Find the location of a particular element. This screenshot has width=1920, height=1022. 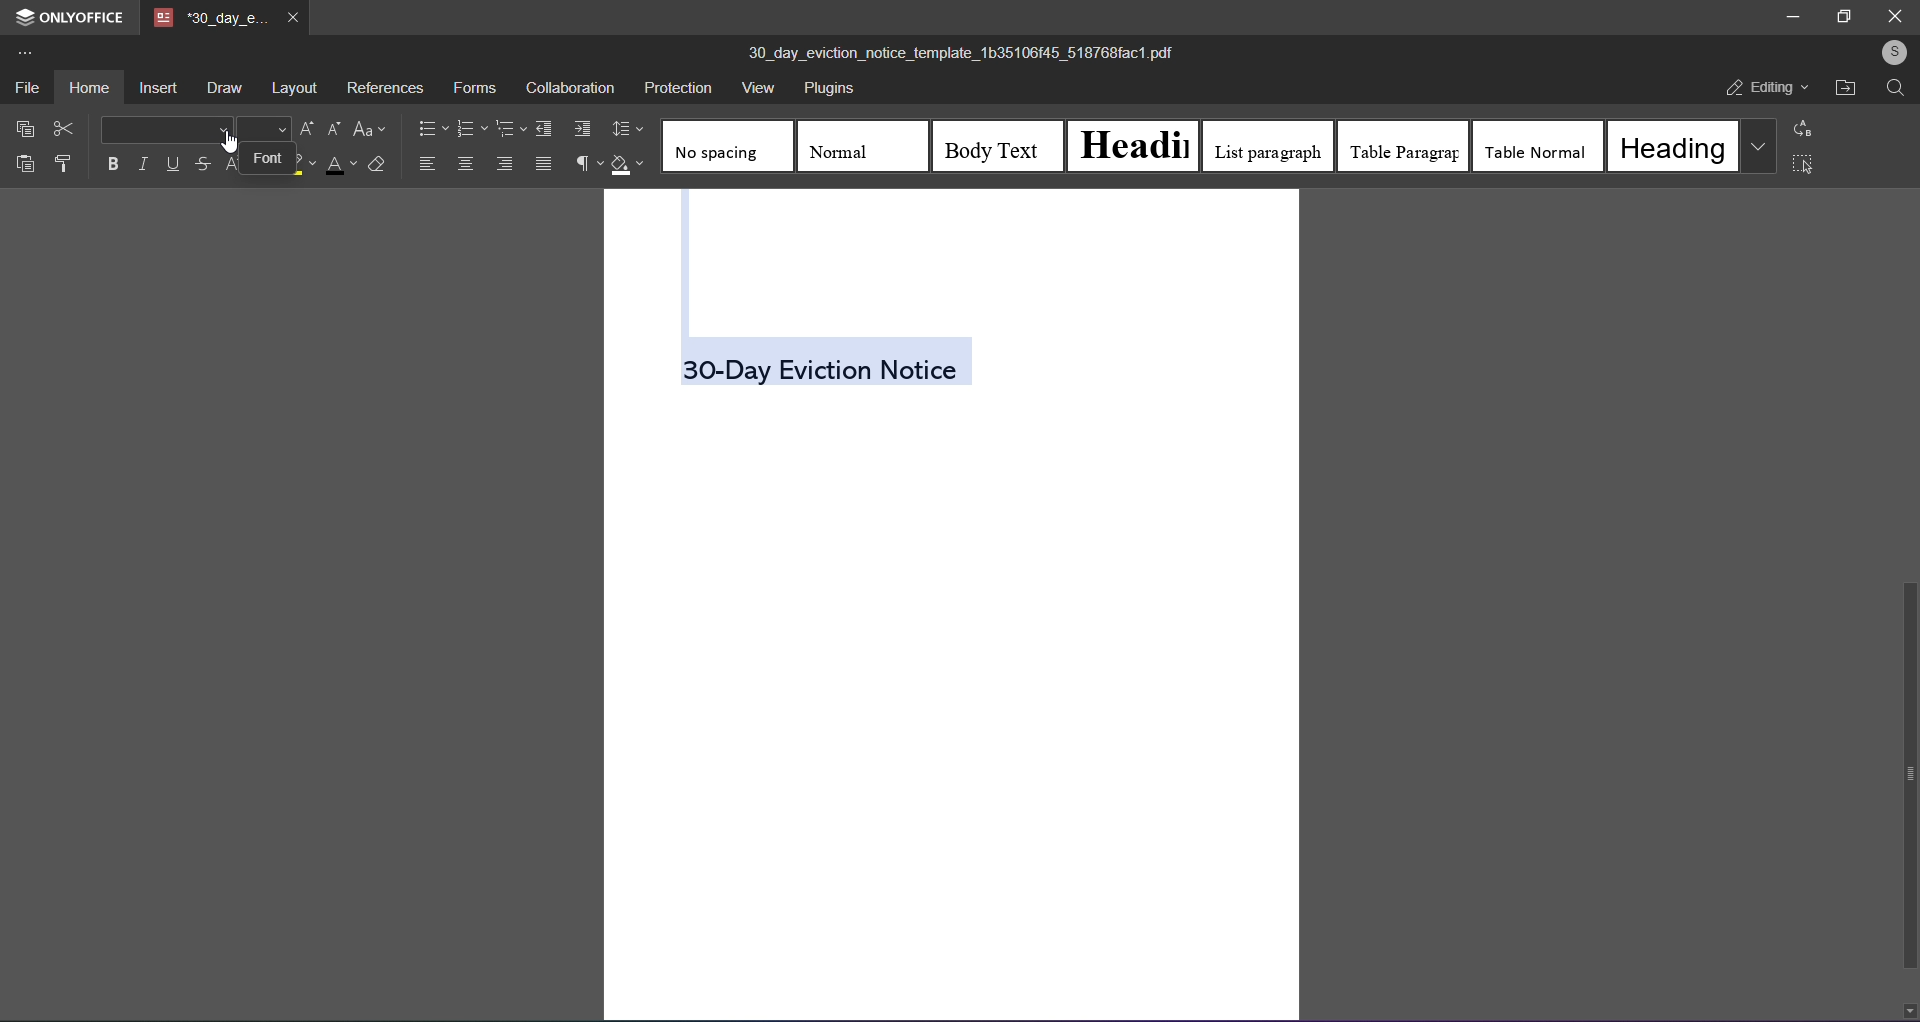

view is located at coordinates (756, 90).